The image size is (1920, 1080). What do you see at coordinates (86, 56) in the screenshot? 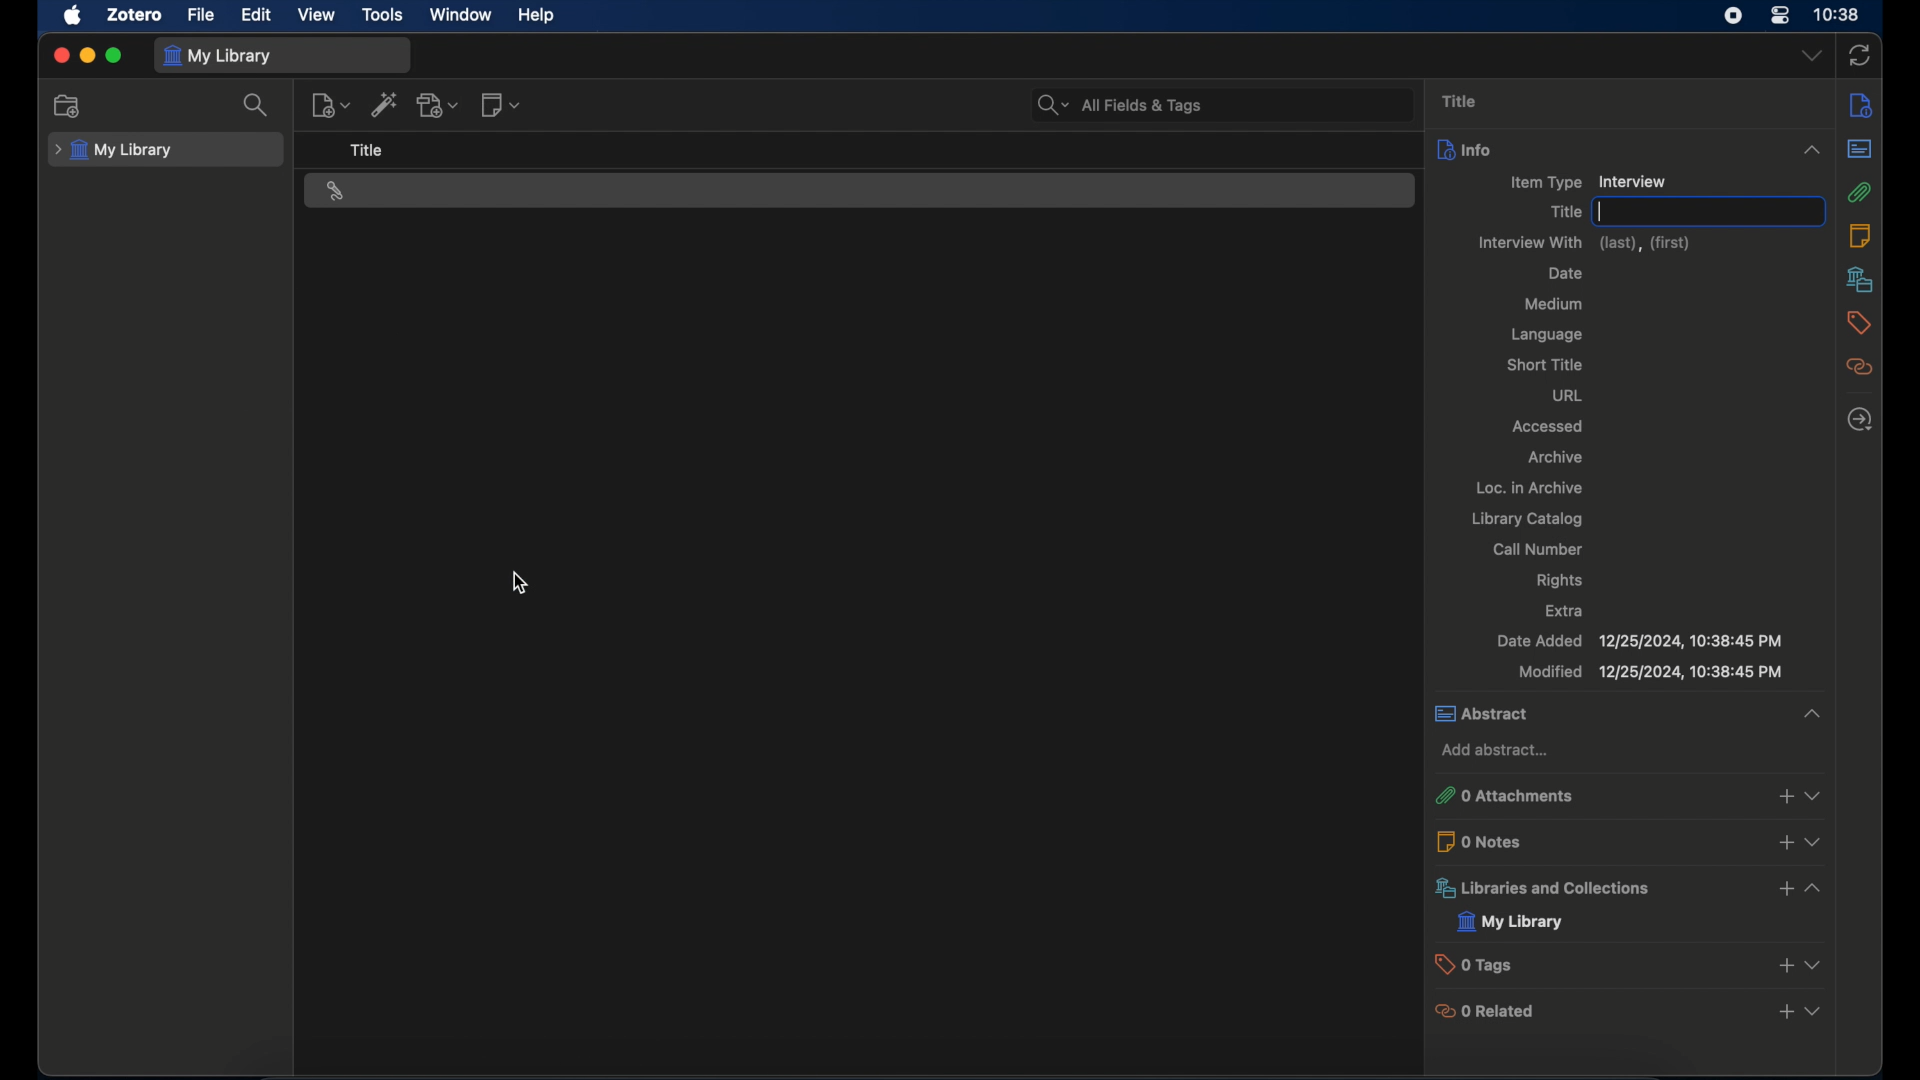
I see `minimize` at bounding box center [86, 56].